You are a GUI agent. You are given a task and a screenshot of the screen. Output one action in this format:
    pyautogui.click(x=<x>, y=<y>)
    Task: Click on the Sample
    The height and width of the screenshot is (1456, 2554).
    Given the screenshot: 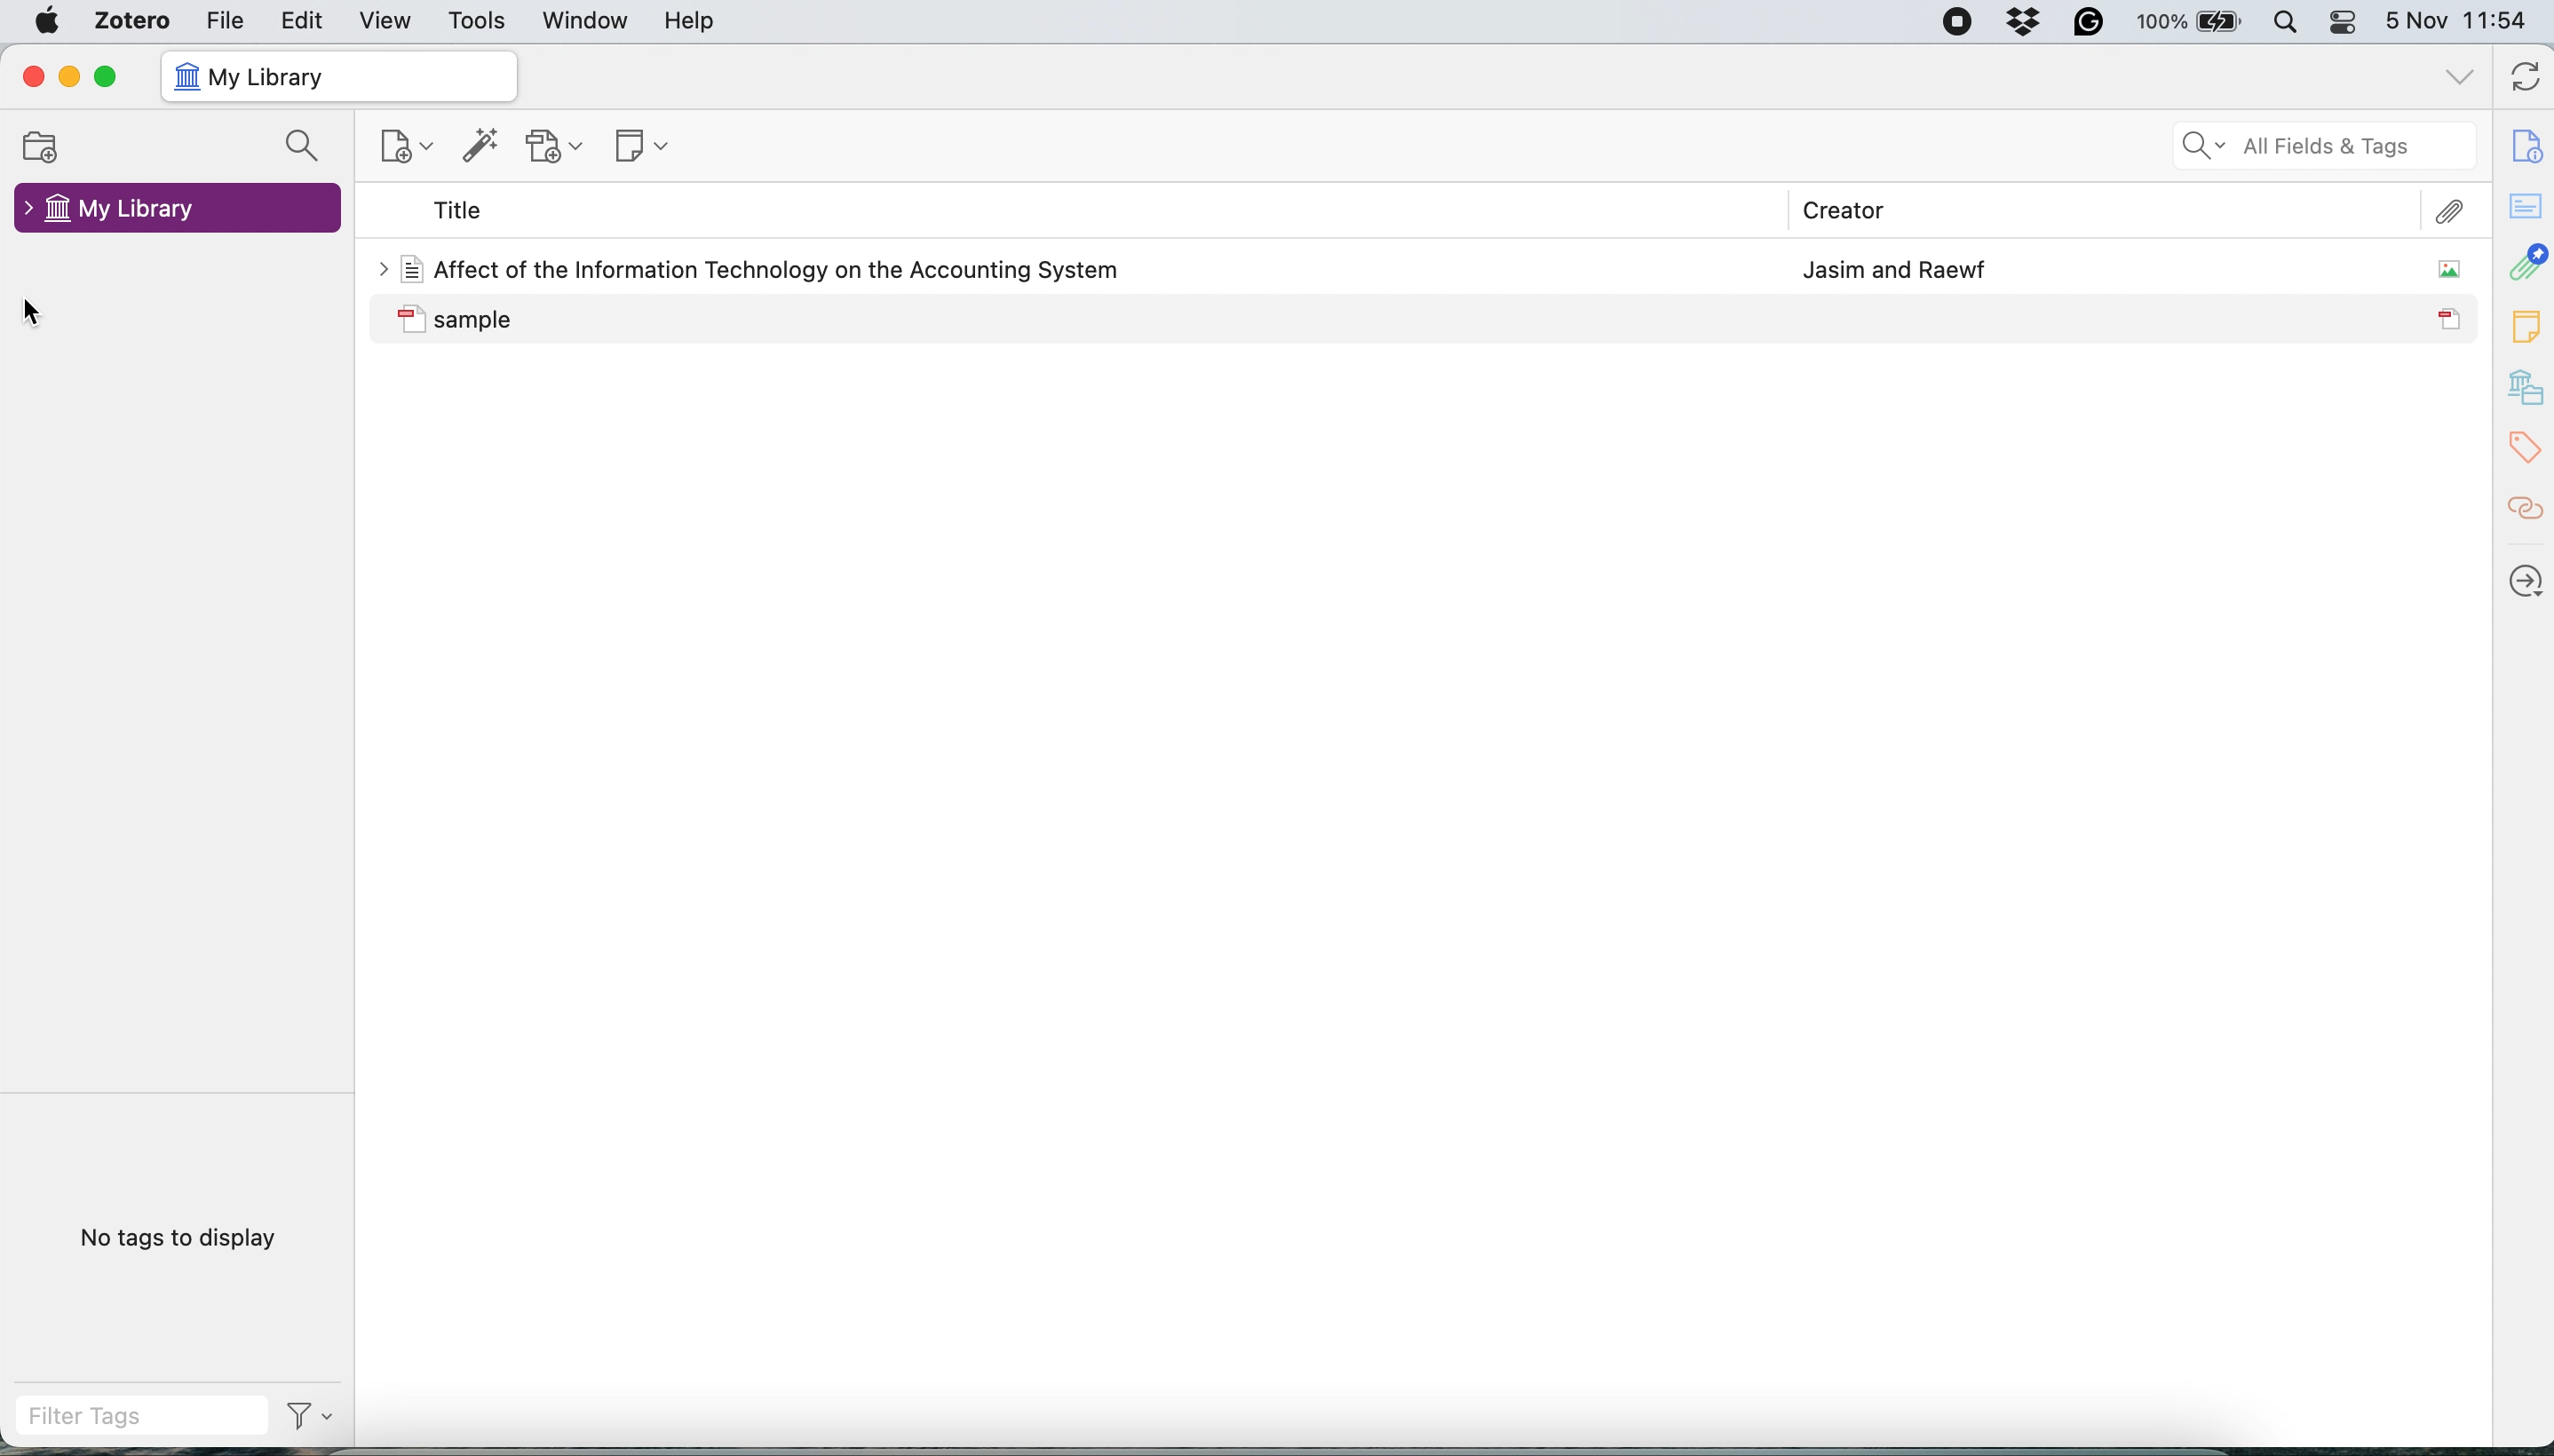 What is the action you would take?
    pyautogui.click(x=716, y=319)
    